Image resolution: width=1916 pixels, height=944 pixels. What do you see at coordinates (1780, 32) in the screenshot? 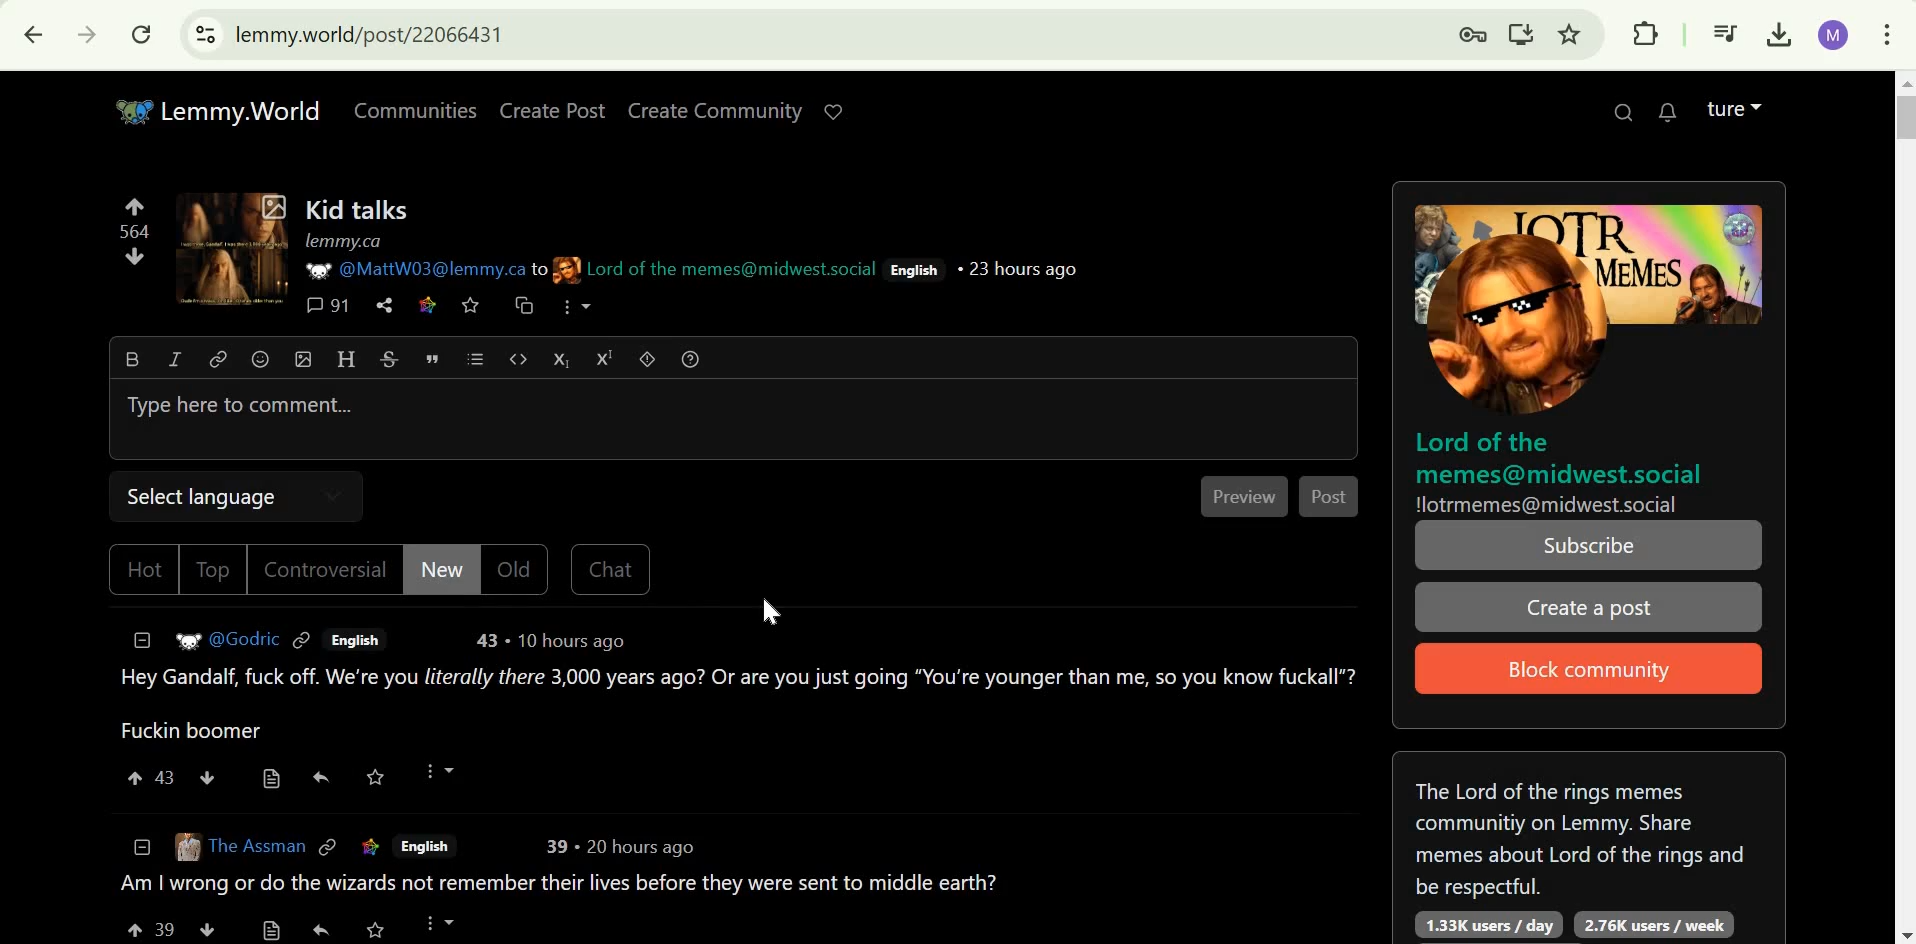
I see `Downloads` at bounding box center [1780, 32].